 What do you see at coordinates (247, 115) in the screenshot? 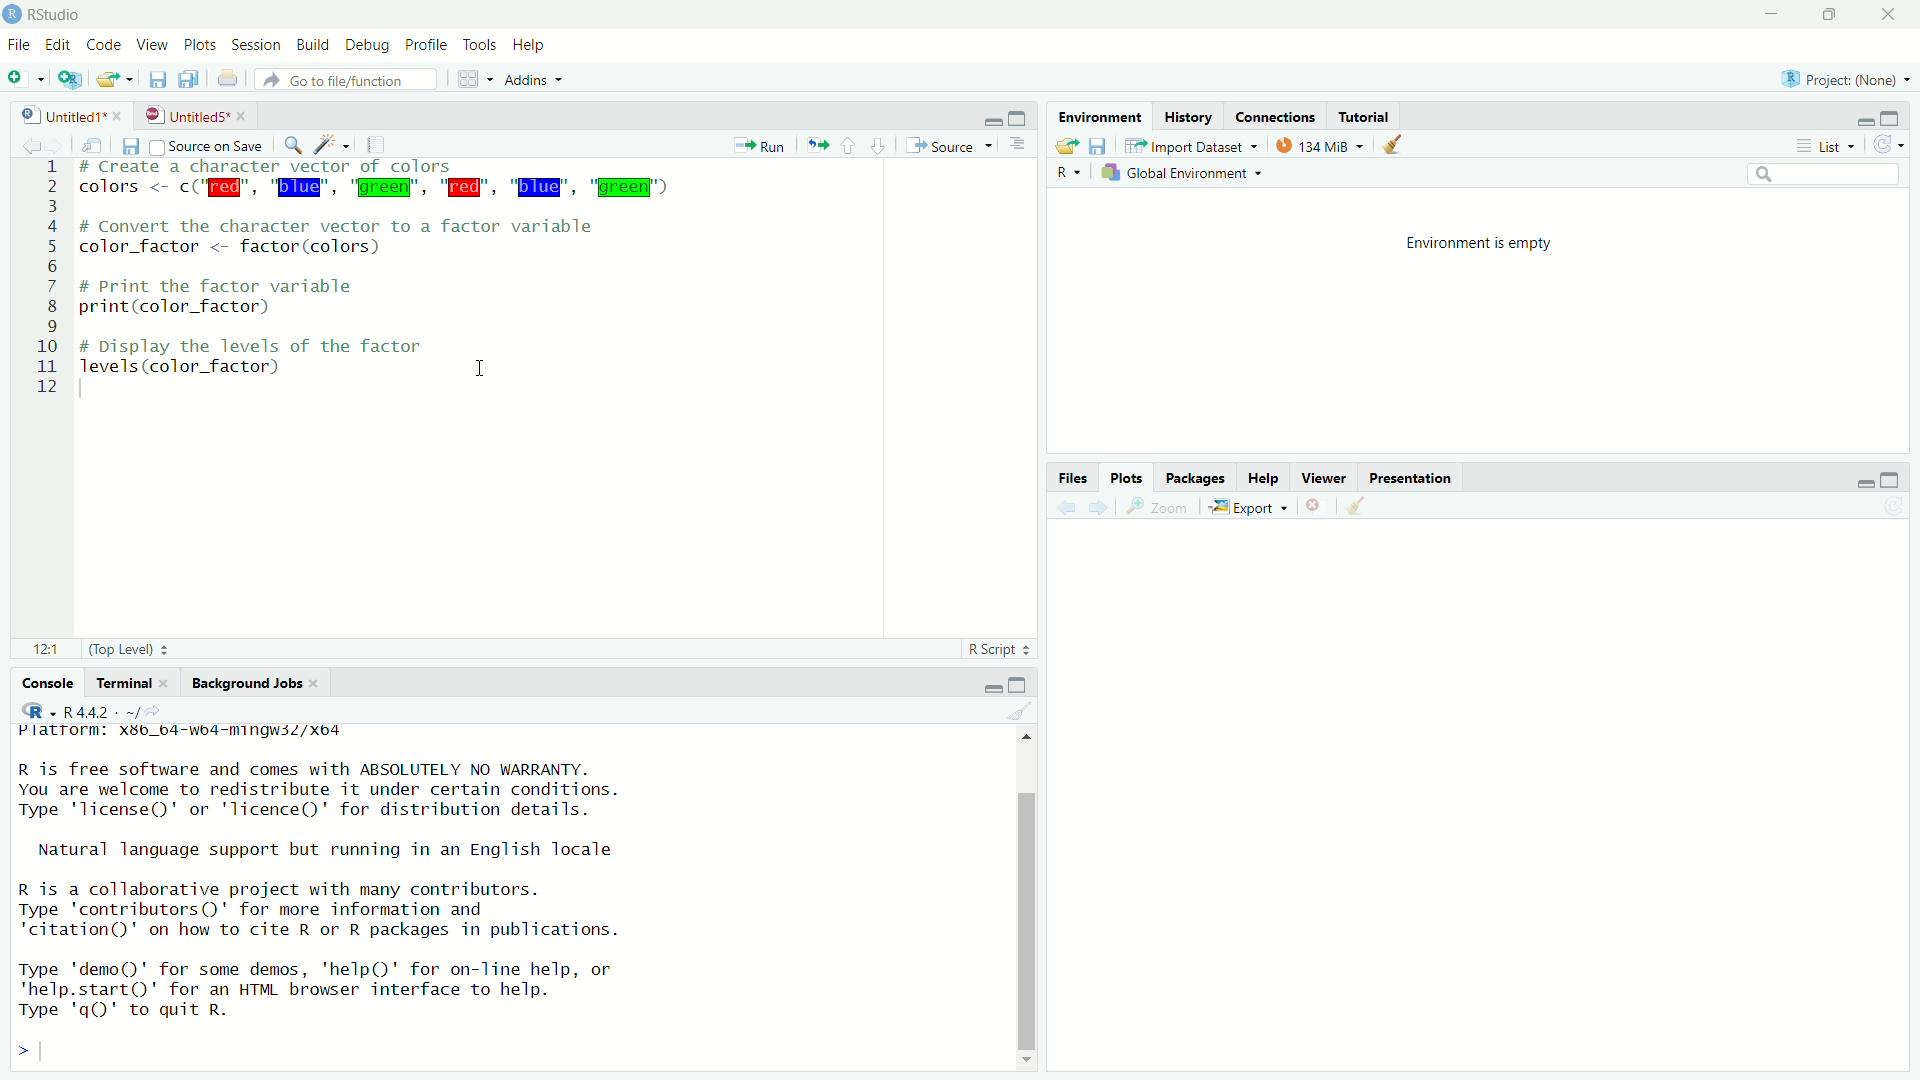
I see `close` at bounding box center [247, 115].